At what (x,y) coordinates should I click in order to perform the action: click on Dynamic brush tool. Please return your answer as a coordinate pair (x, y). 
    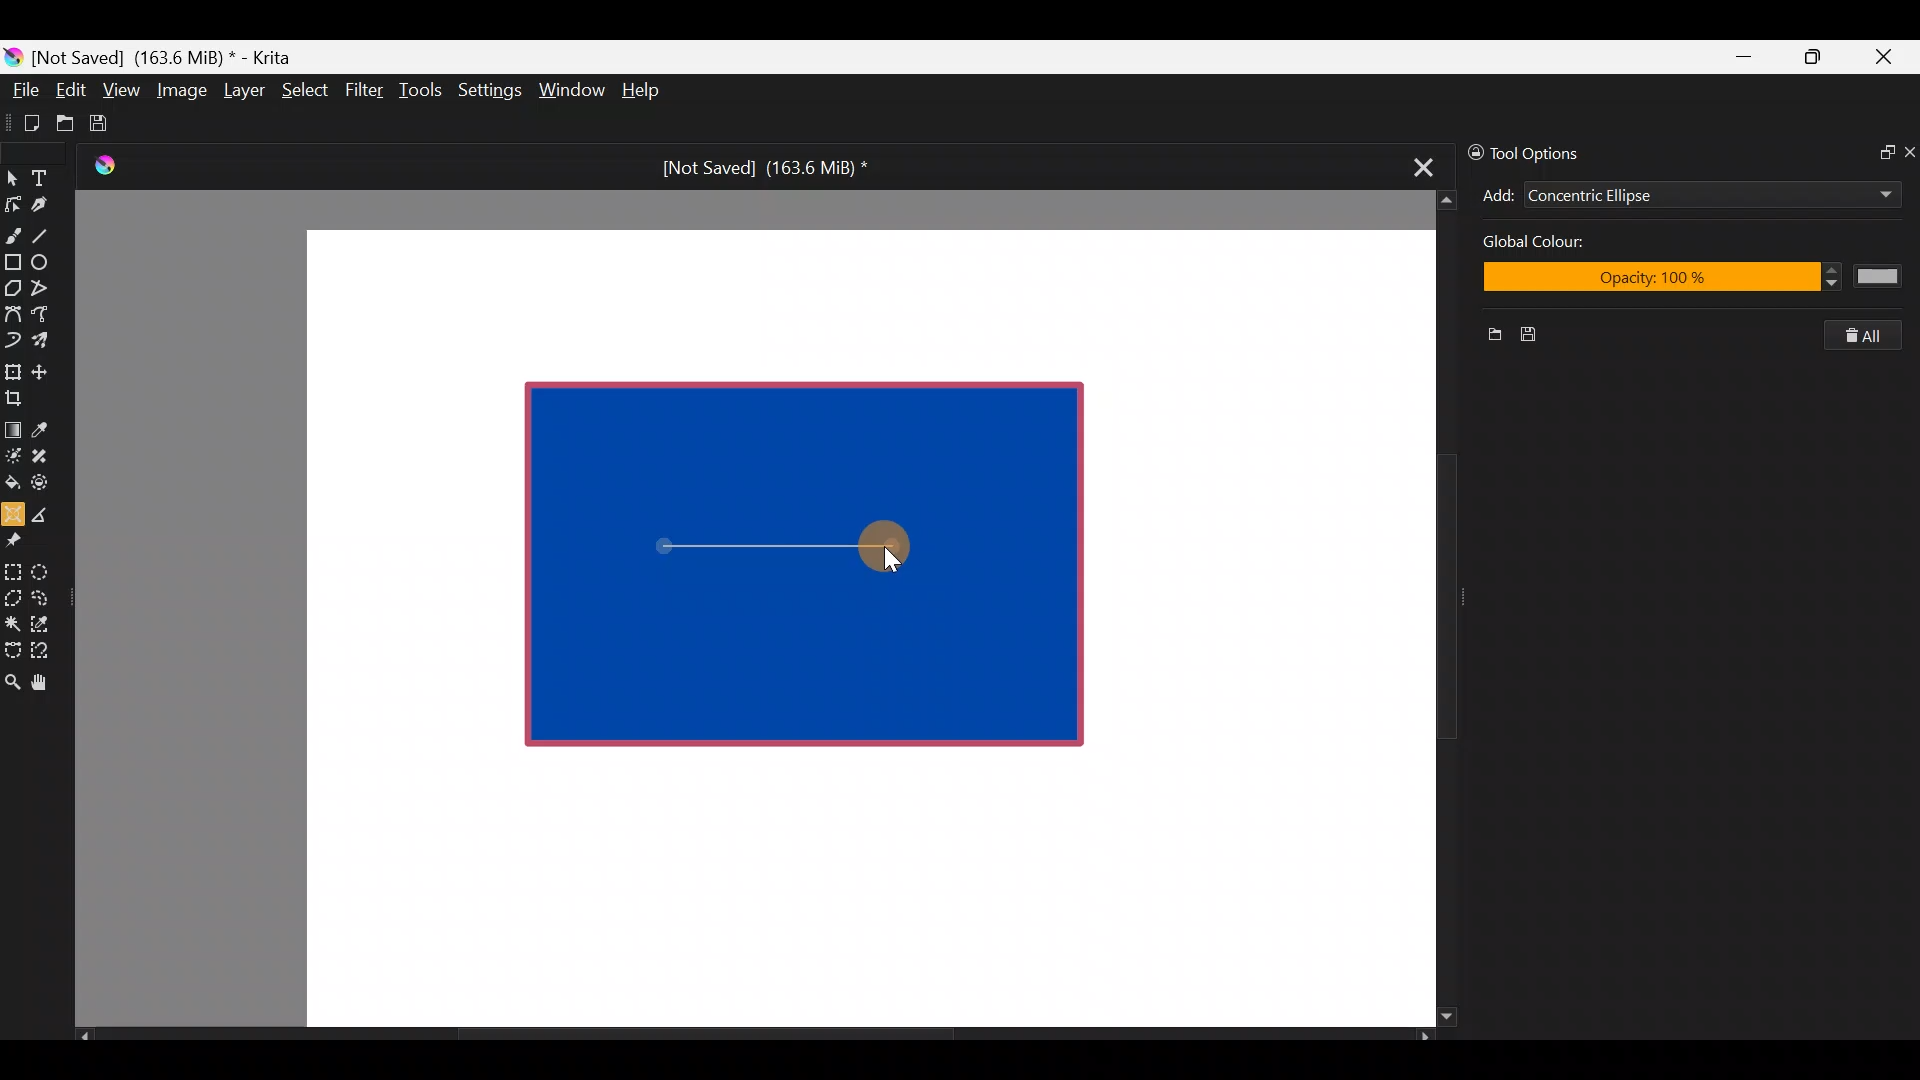
    Looking at the image, I should click on (14, 340).